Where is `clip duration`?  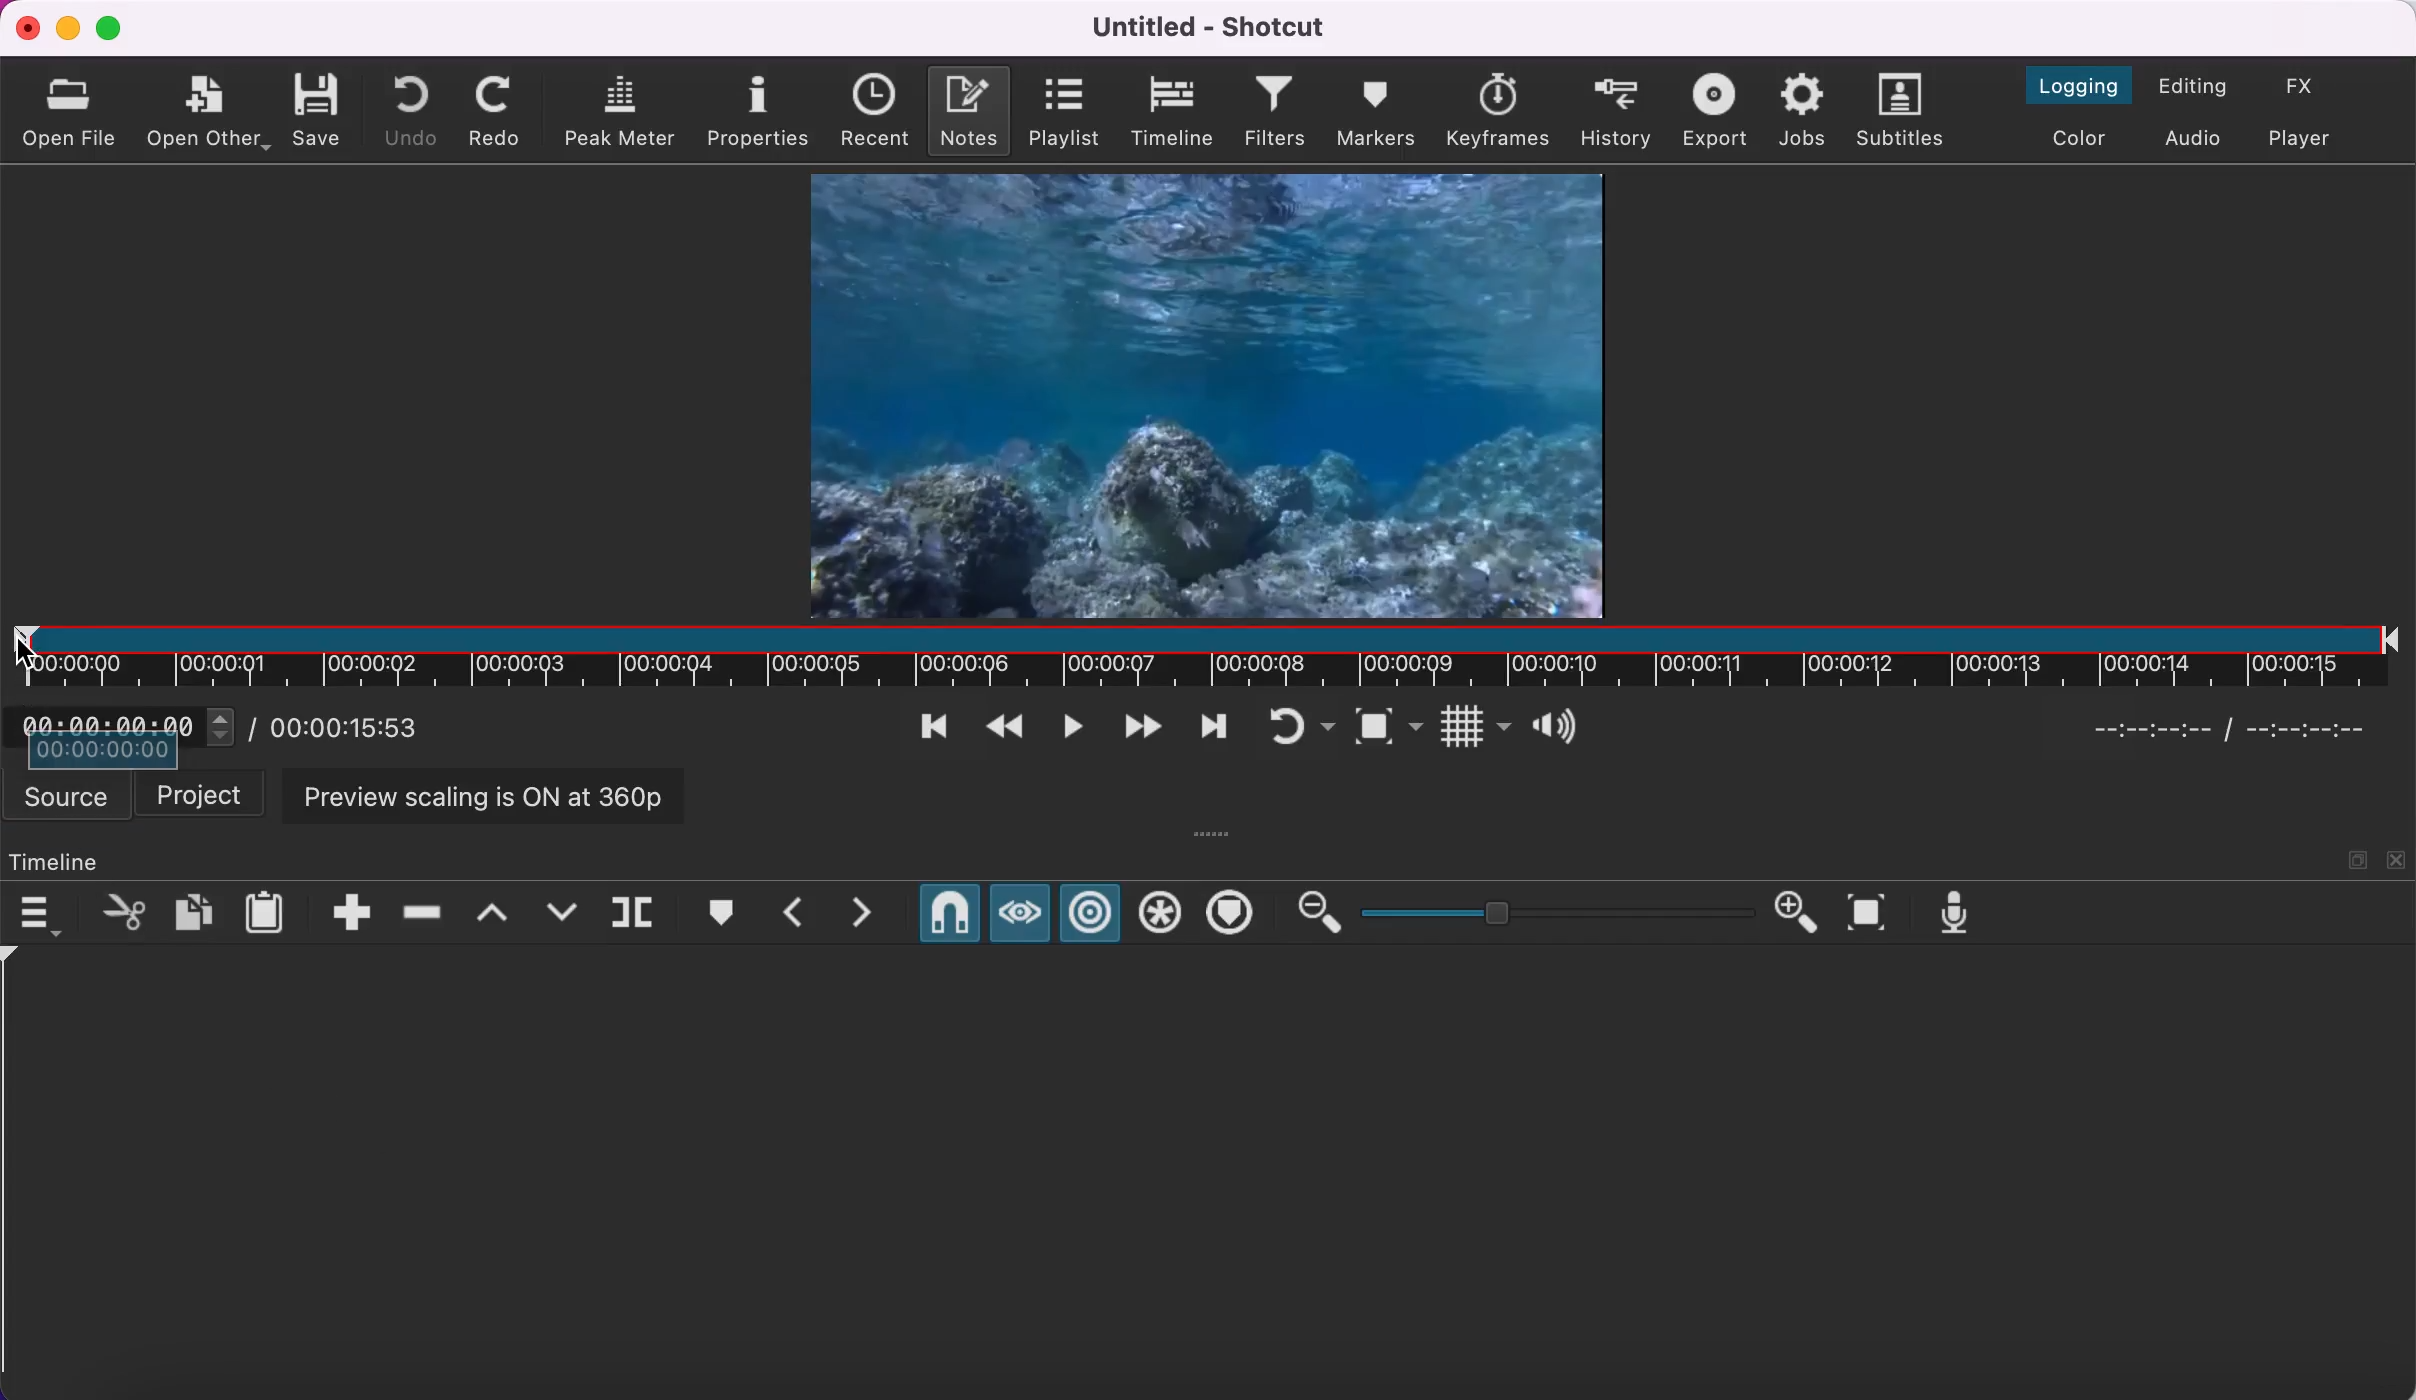 clip duration is located at coordinates (1208, 662).